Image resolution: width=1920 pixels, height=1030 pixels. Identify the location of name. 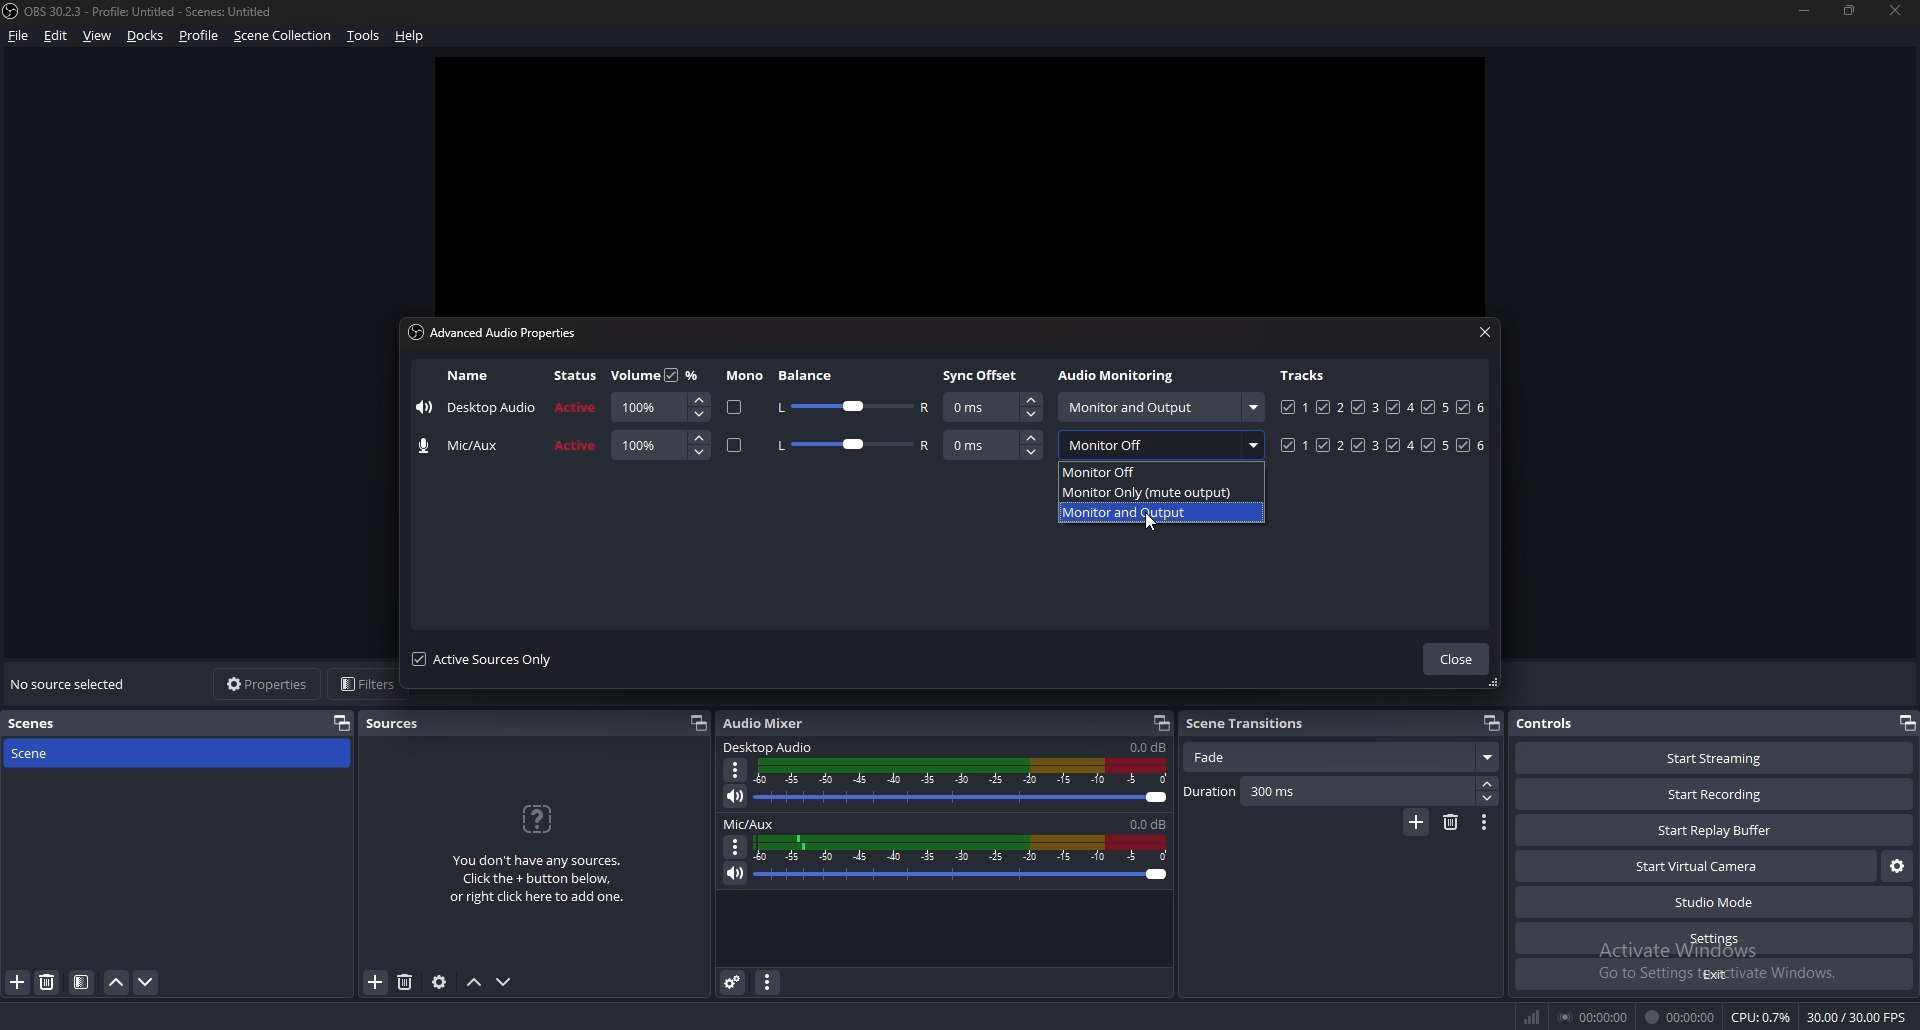
(466, 376).